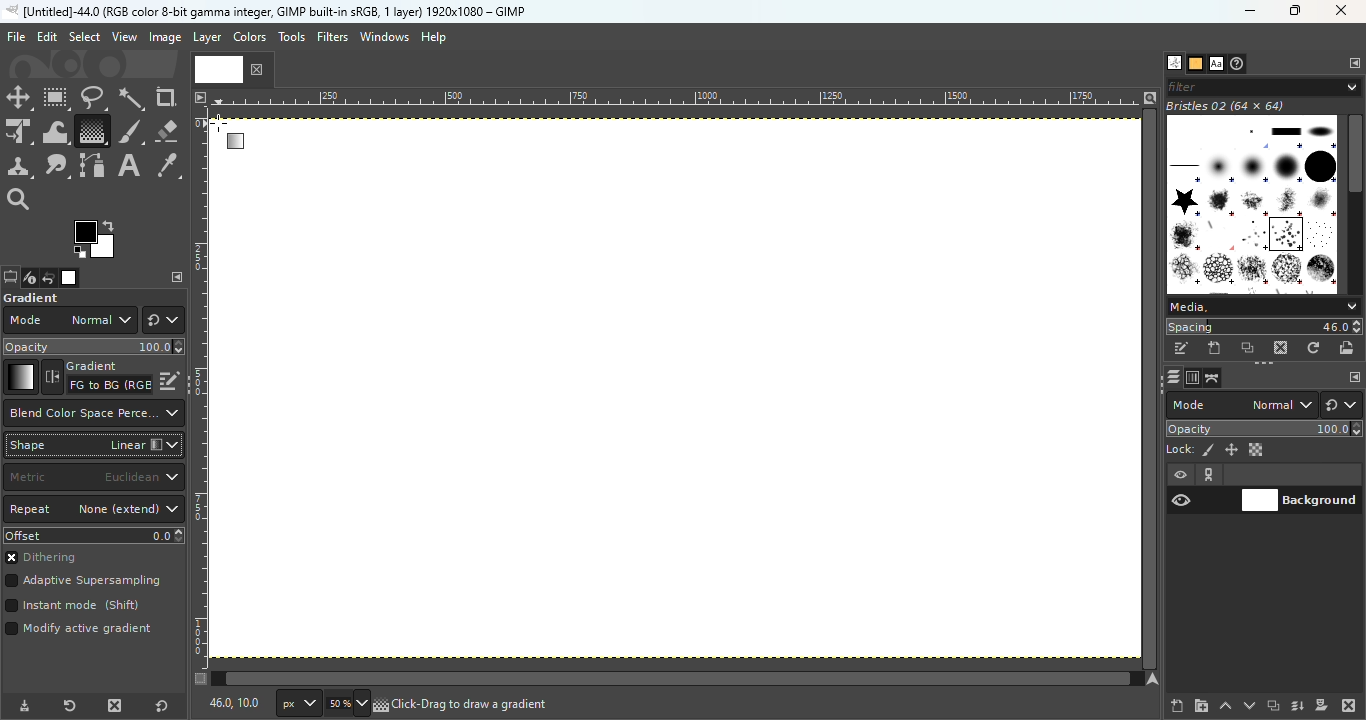 This screenshot has height=720, width=1366. What do you see at coordinates (94, 535) in the screenshot?
I see `Offset` at bounding box center [94, 535].